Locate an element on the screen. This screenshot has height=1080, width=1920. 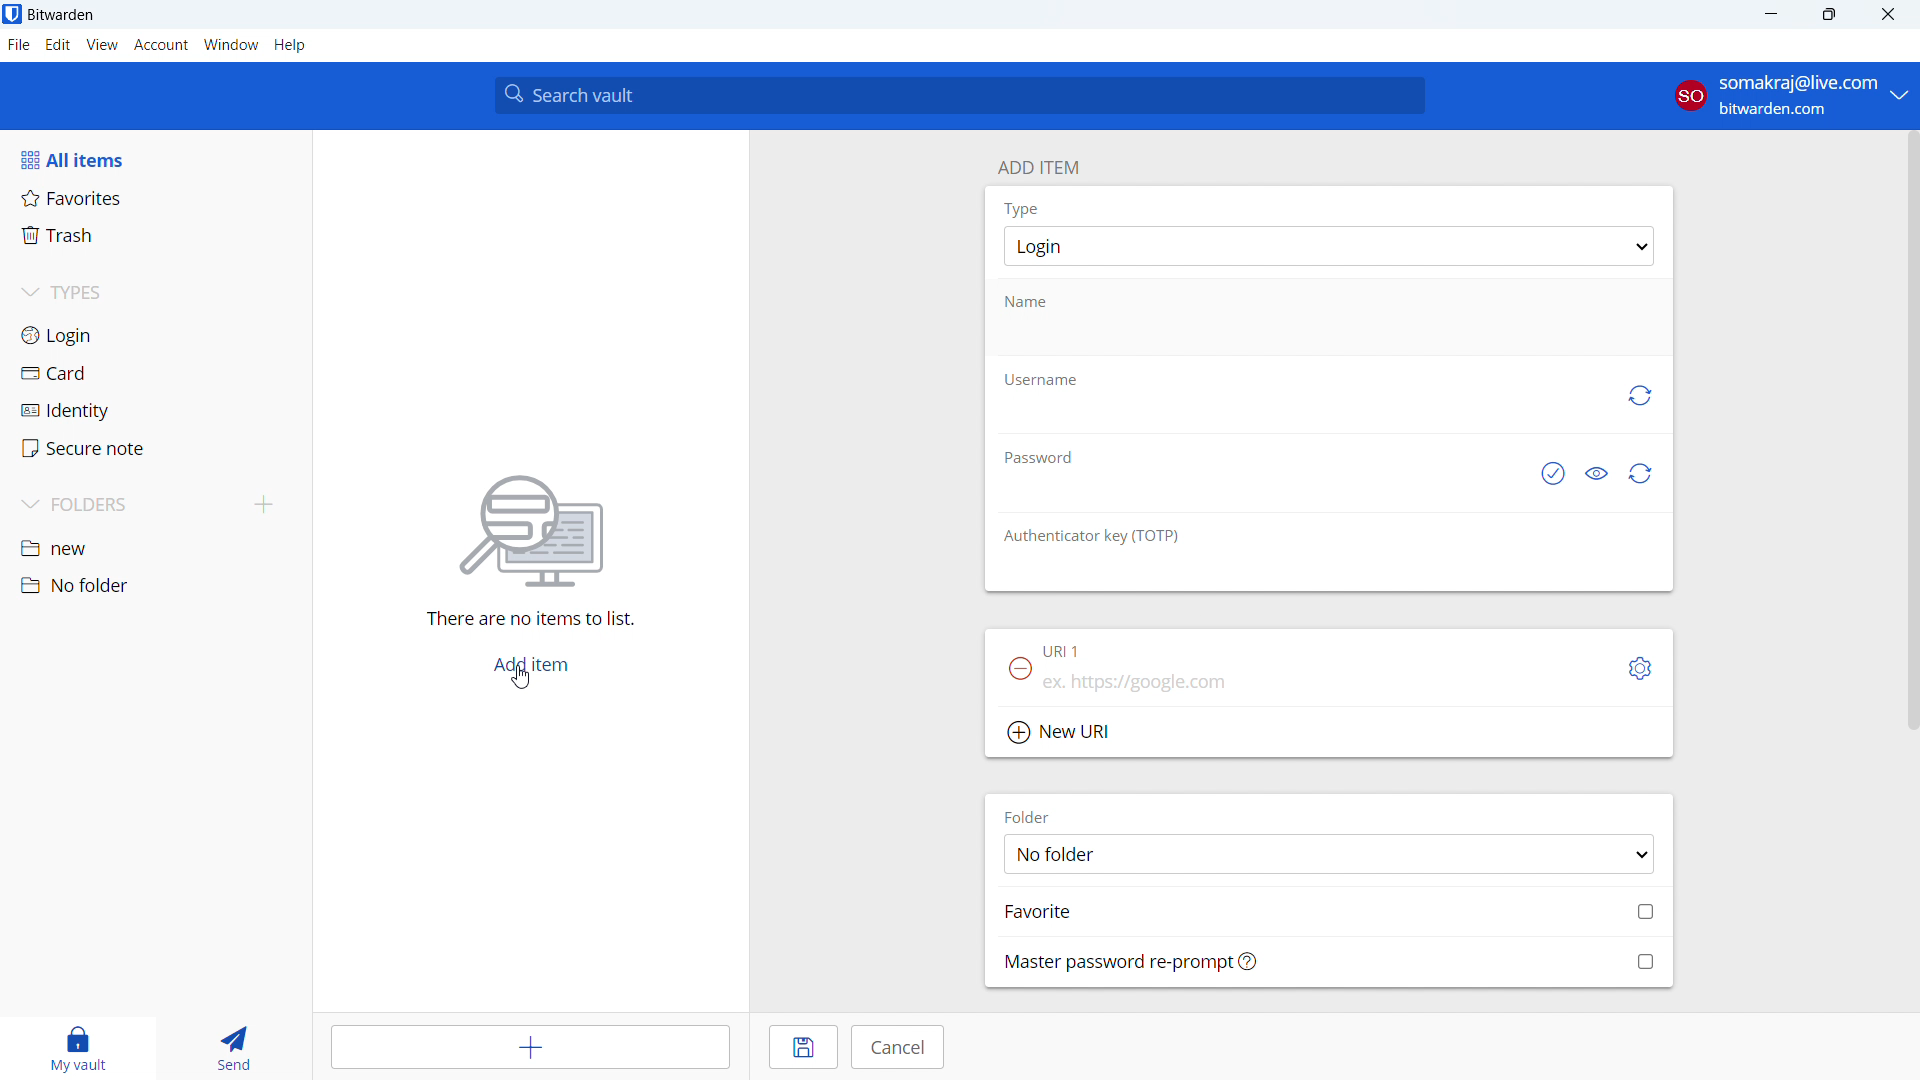
folders is located at coordinates (126, 505).